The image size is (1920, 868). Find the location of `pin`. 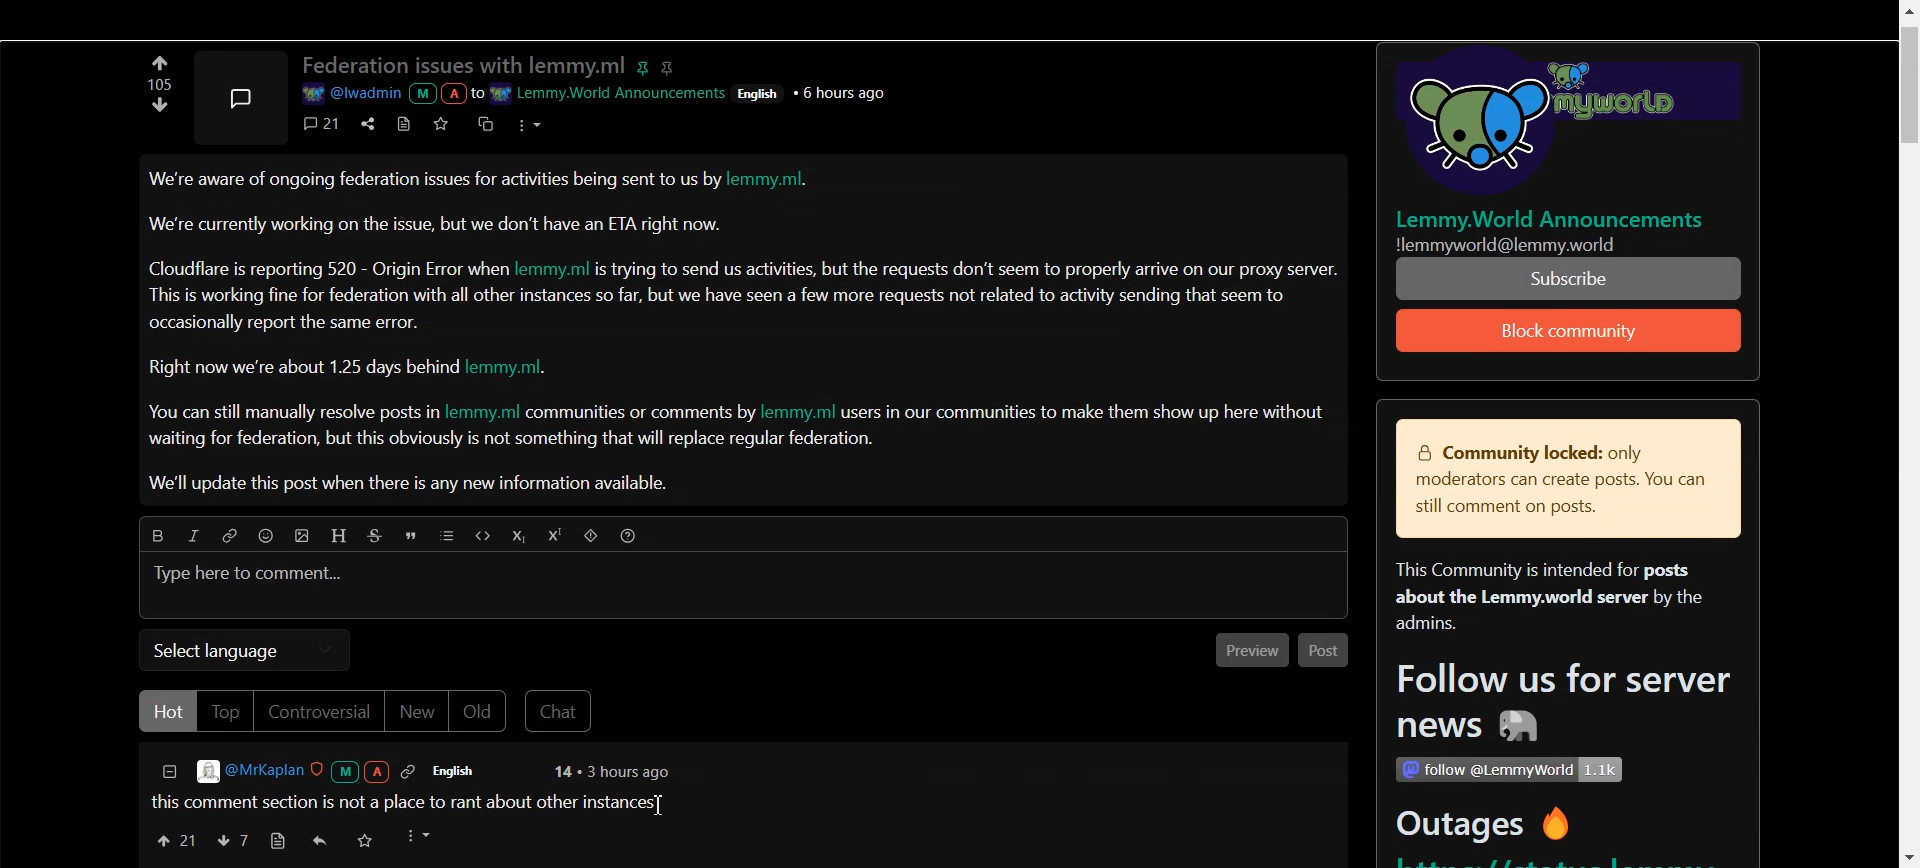

pin is located at coordinates (646, 64).